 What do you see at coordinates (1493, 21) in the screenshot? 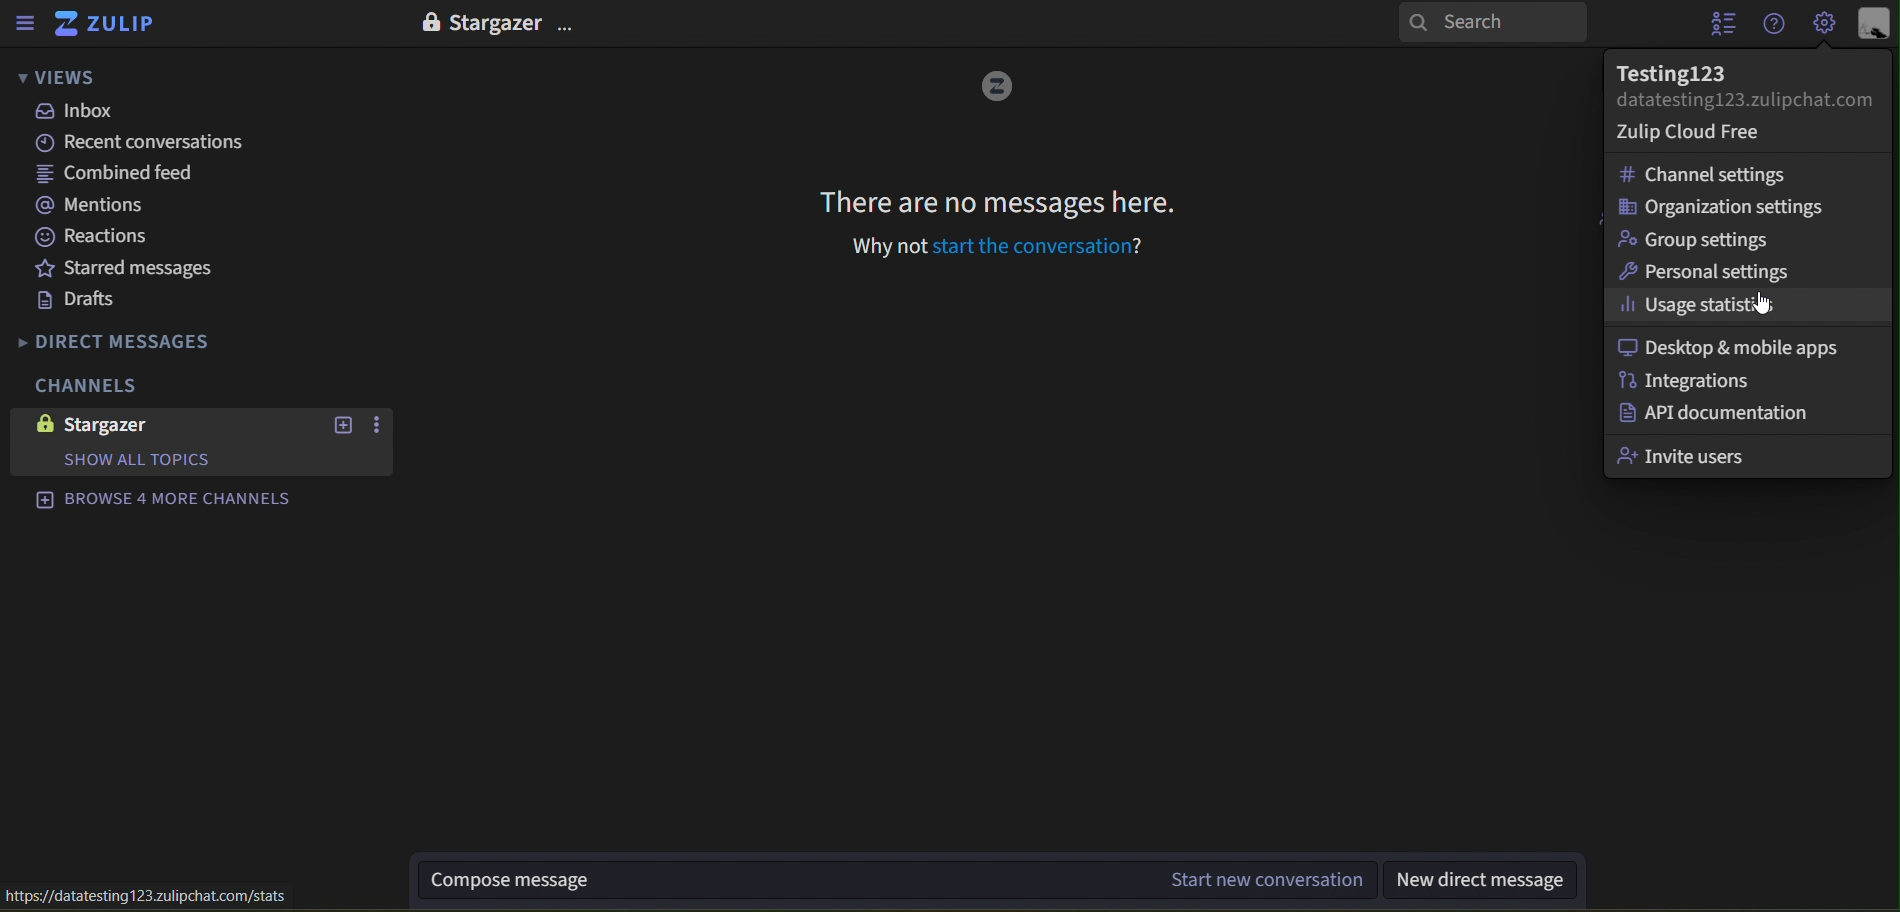
I see `search` at bounding box center [1493, 21].